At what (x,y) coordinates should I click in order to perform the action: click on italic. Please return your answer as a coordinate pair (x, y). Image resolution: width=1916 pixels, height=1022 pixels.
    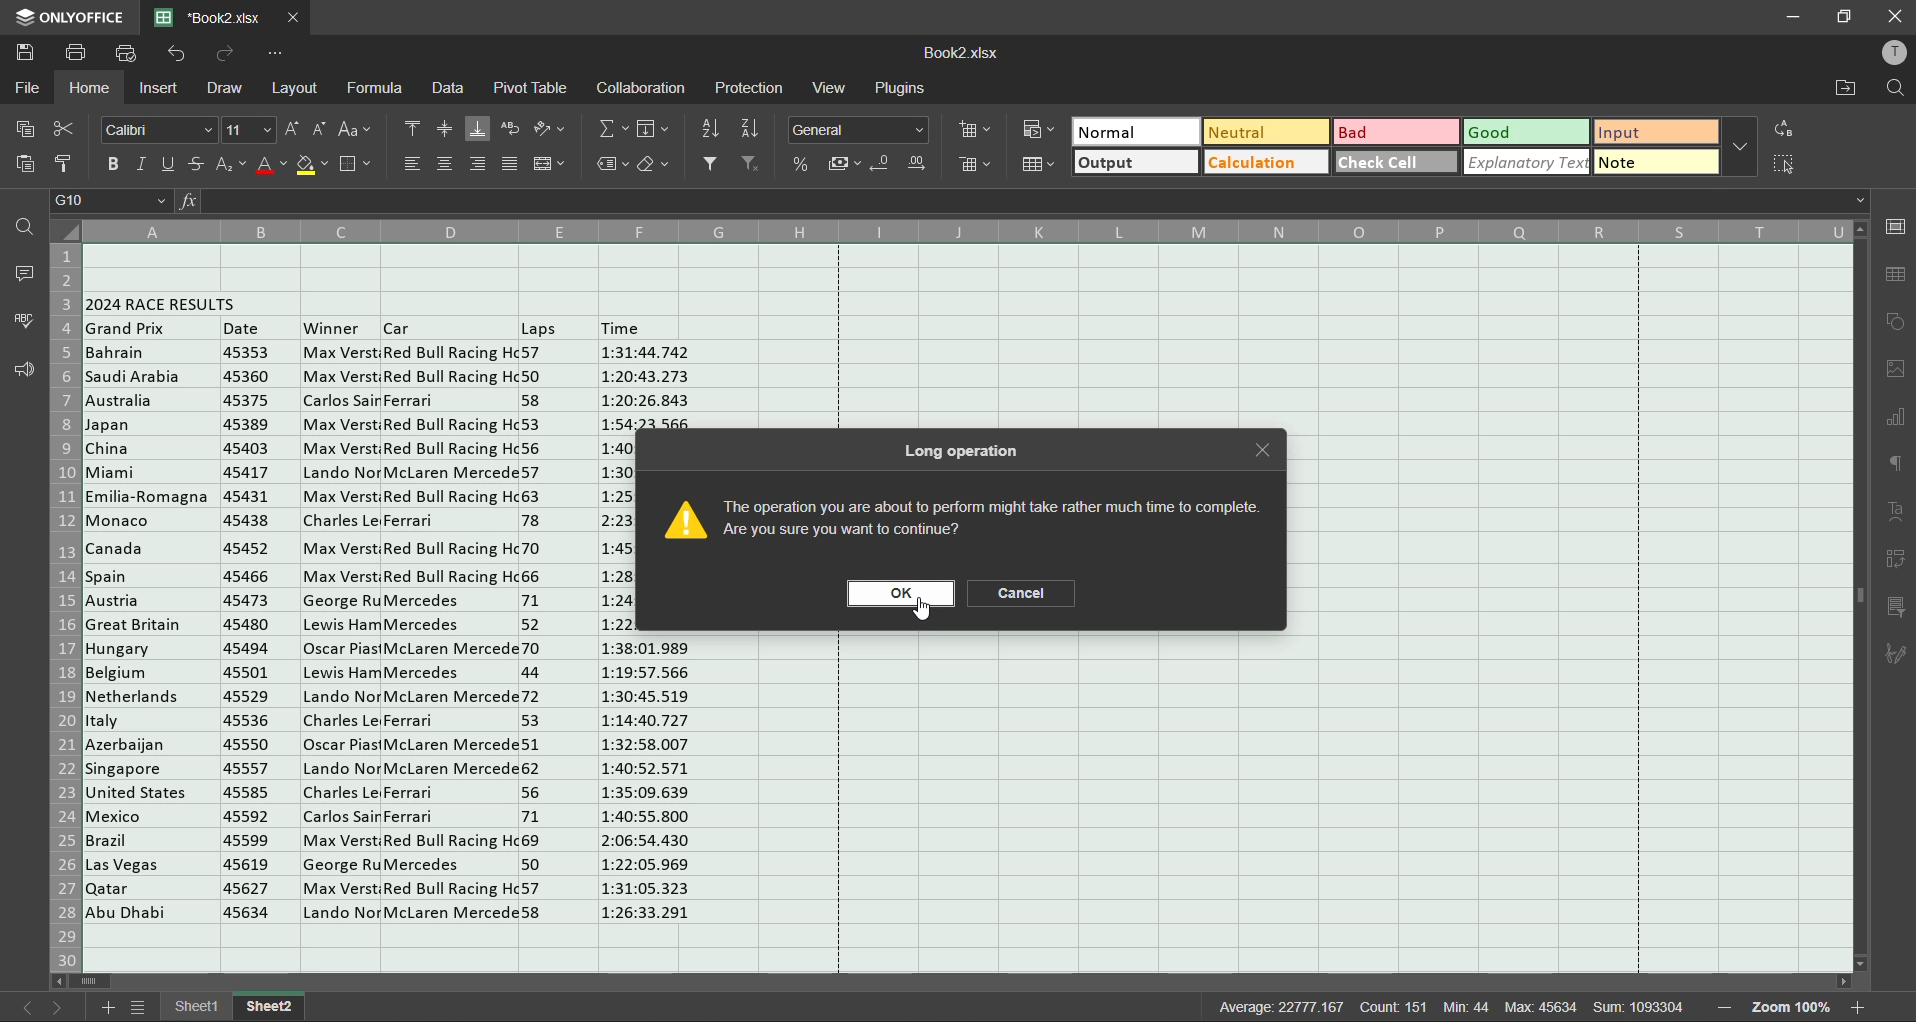
    Looking at the image, I should click on (143, 165).